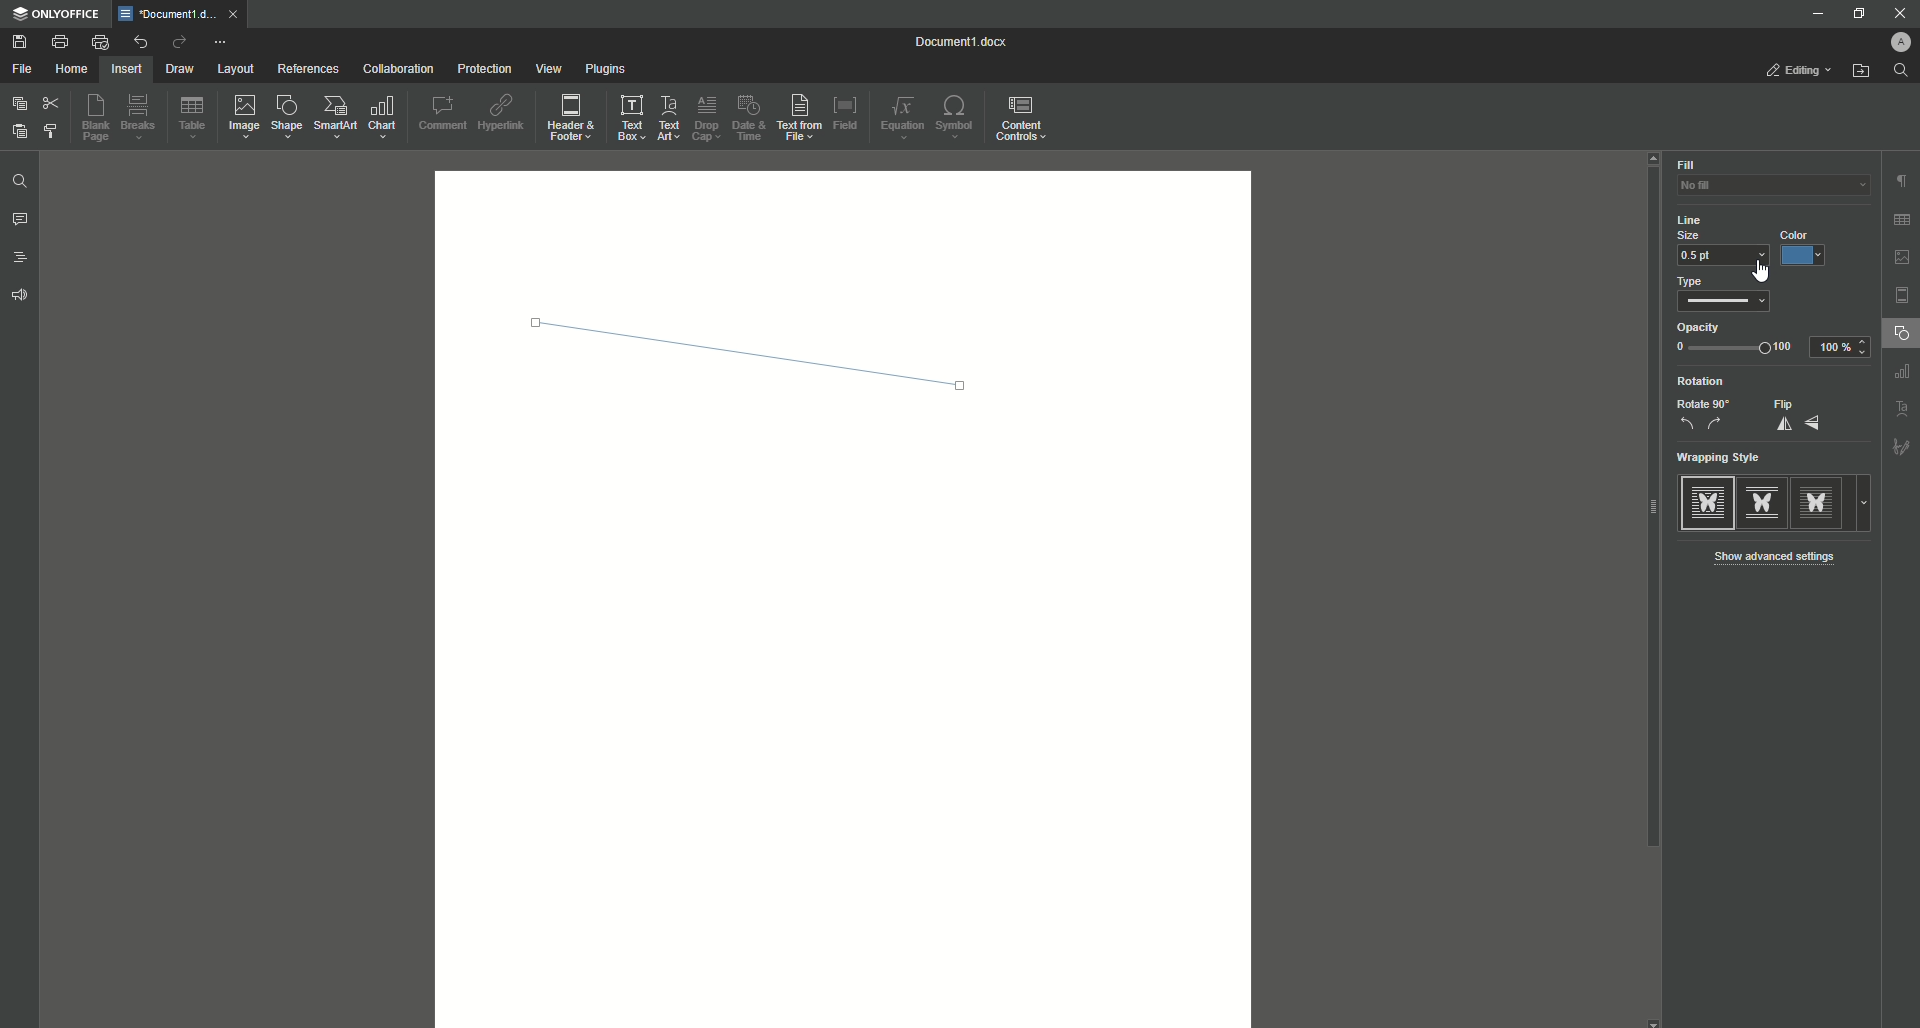 Image resolution: width=1920 pixels, height=1028 pixels. Describe the element at coordinates (1793, 71) in the screenshot. I see `Editing` at that location.